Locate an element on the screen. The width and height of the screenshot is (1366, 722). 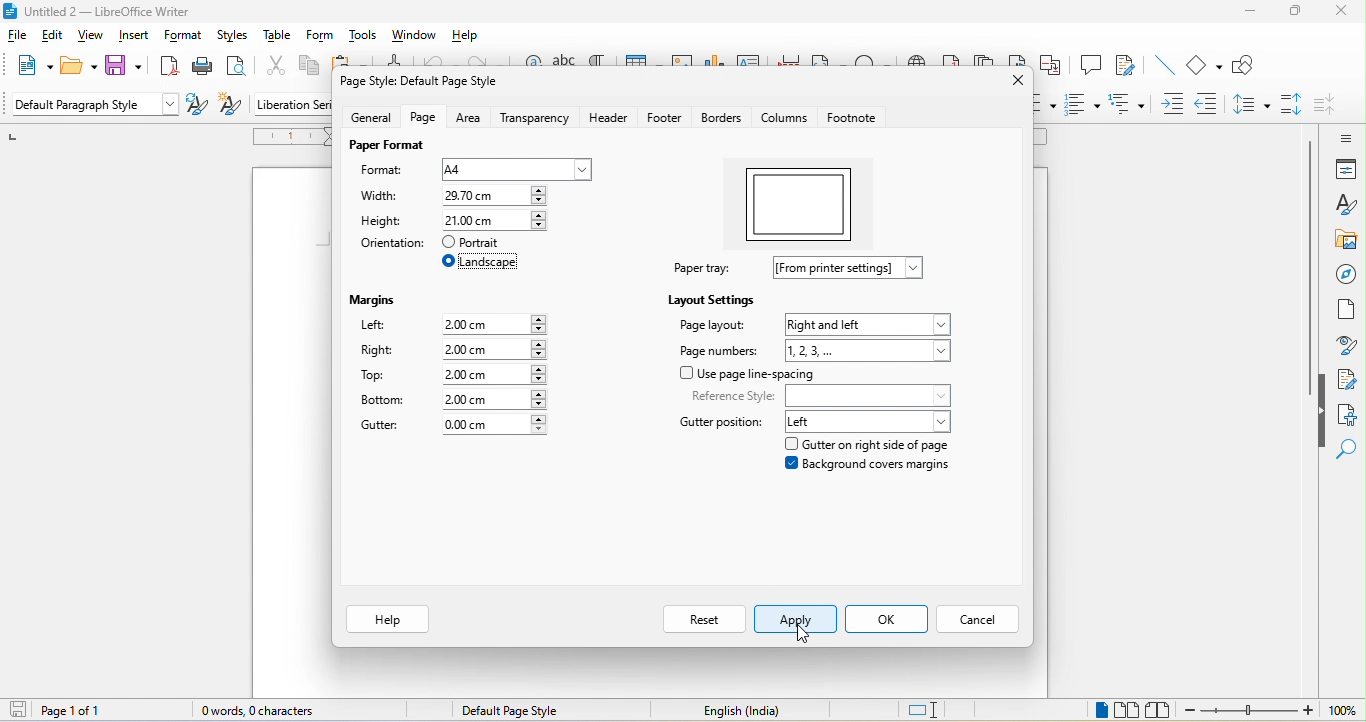
standard selection is located at coordinates (930, 709).